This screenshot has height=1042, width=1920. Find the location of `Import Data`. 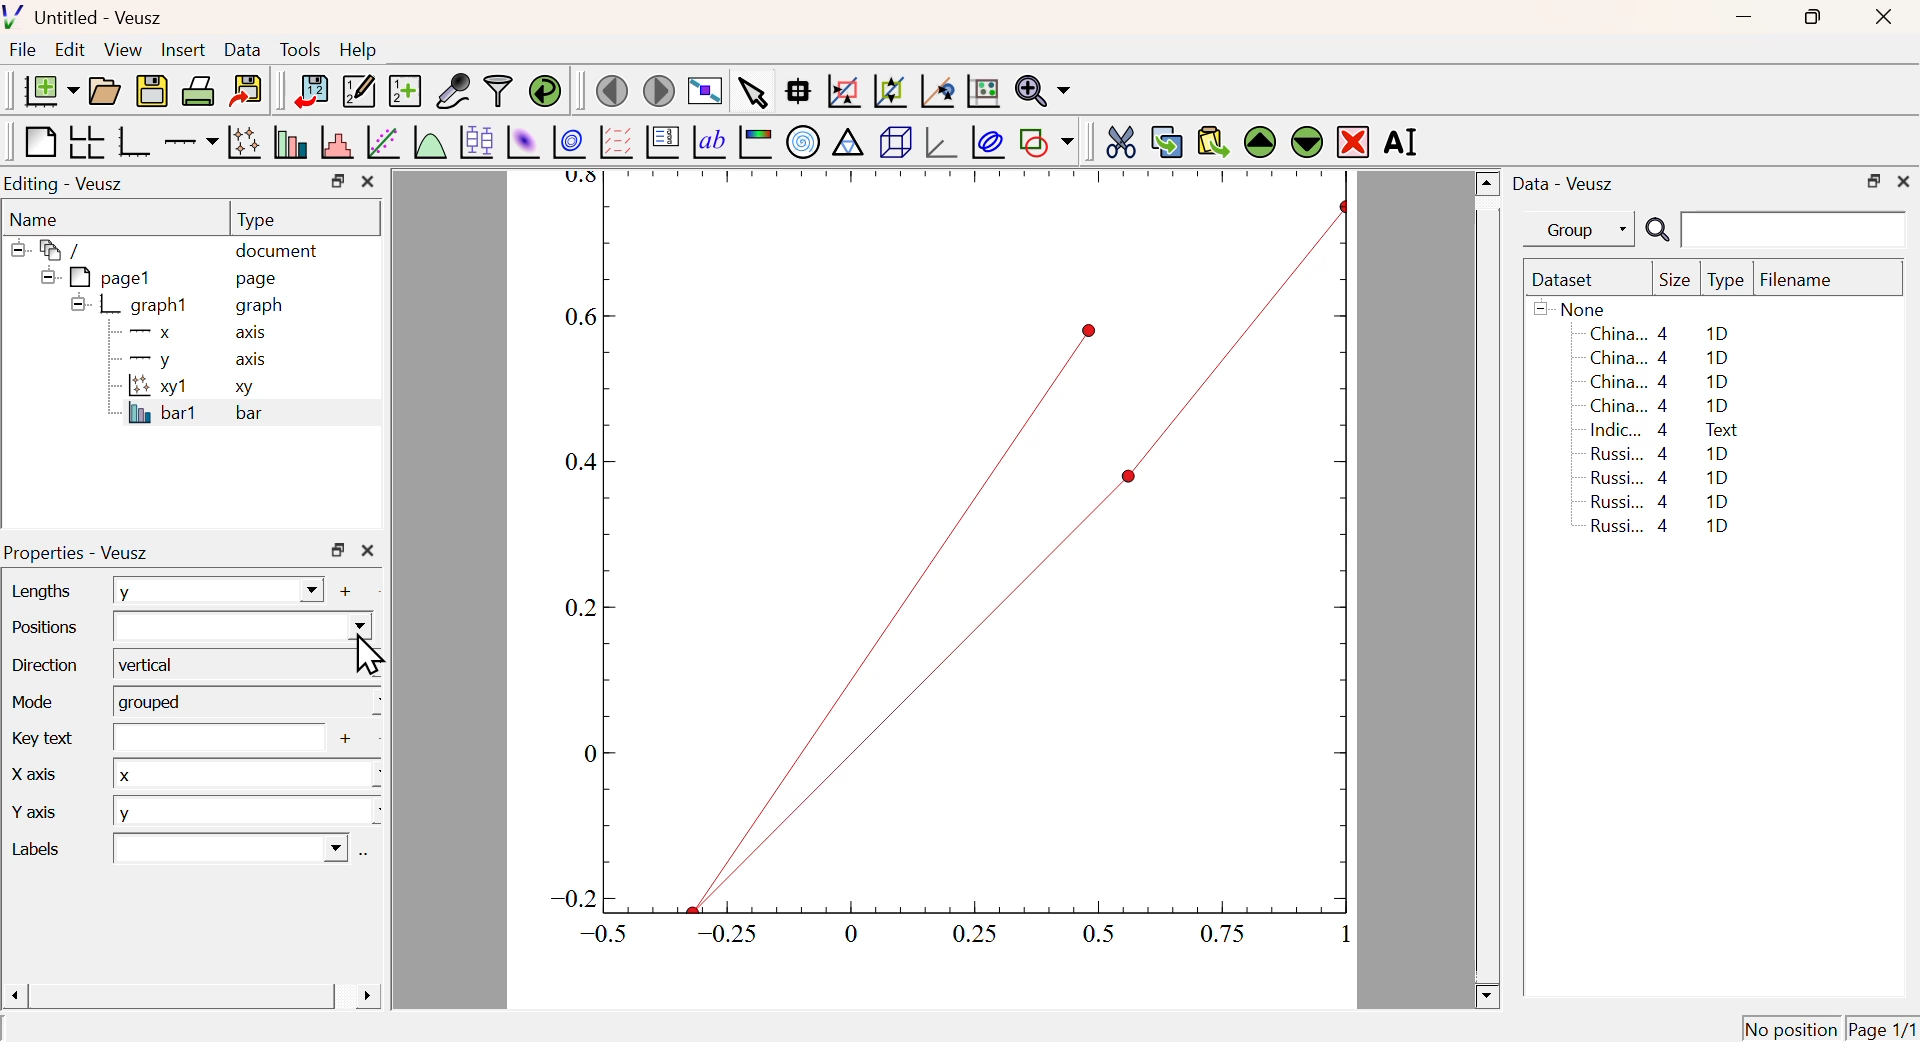

Import Data is located at coordinates (310, 91).